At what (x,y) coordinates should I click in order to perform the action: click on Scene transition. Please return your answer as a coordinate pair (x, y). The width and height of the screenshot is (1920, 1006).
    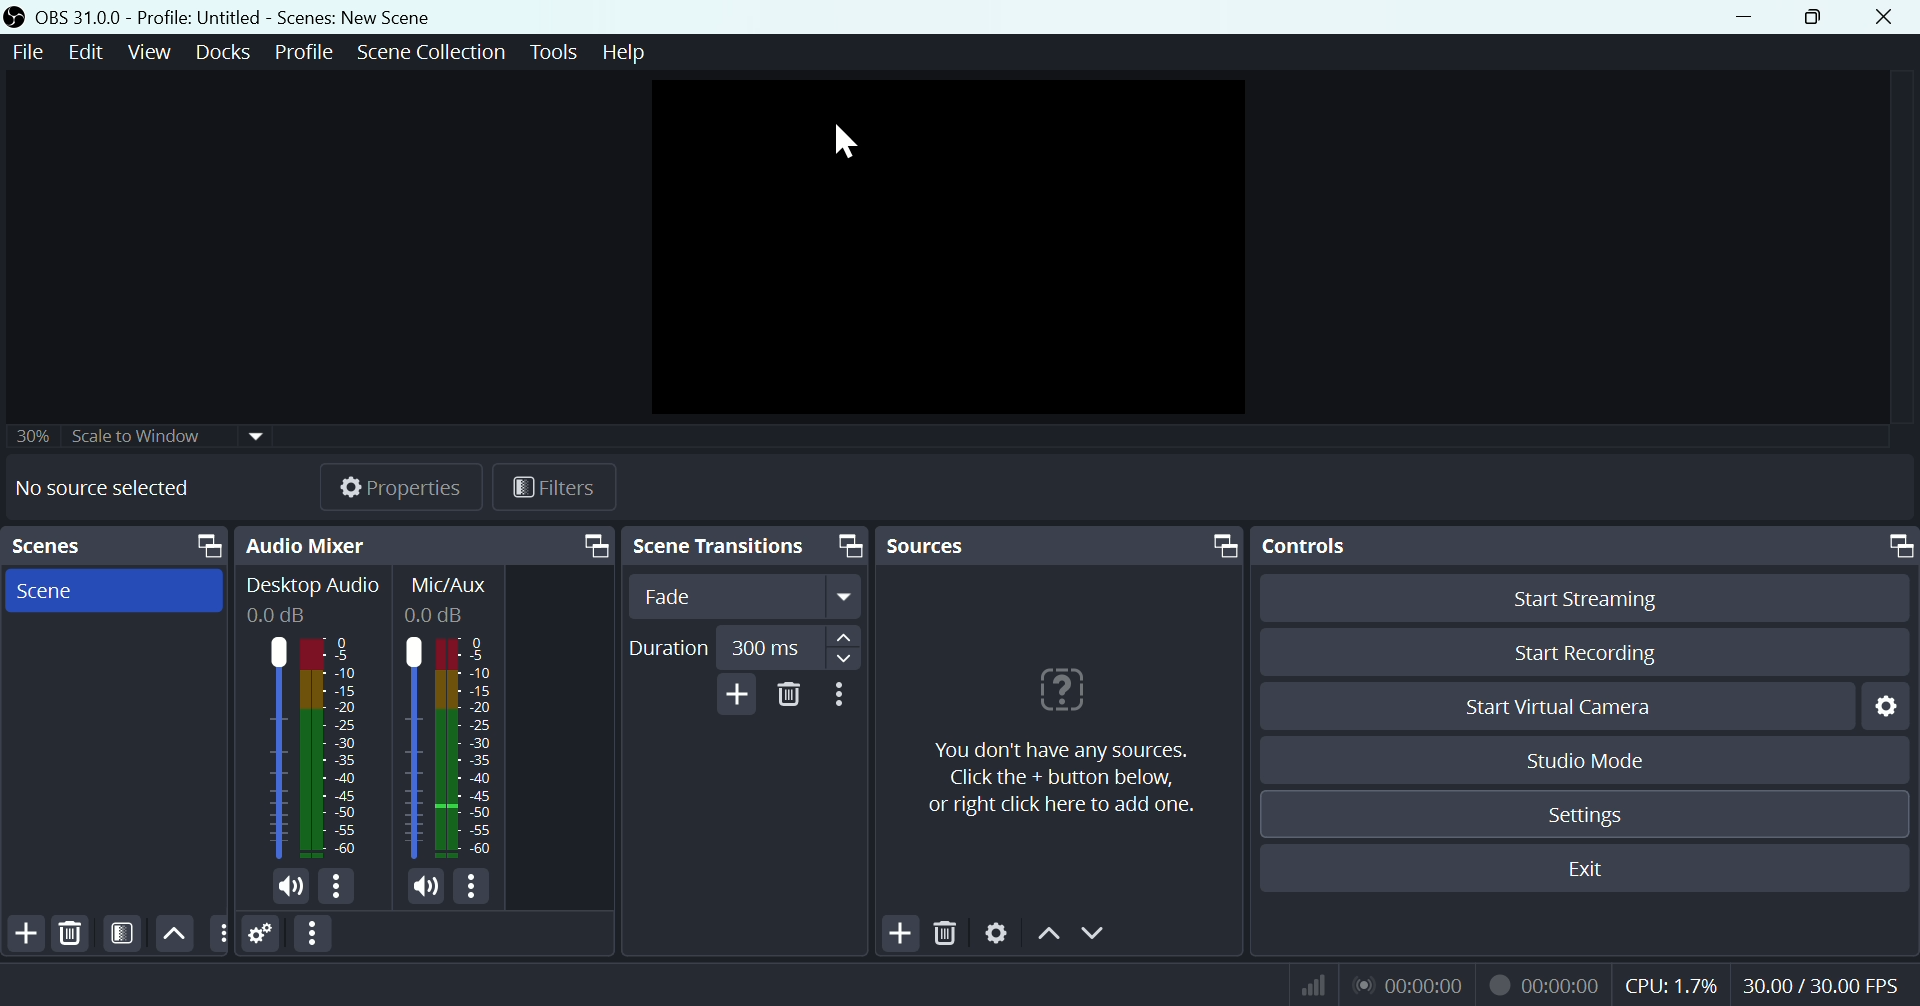
    Looking at the image, I should click on (751, 544).